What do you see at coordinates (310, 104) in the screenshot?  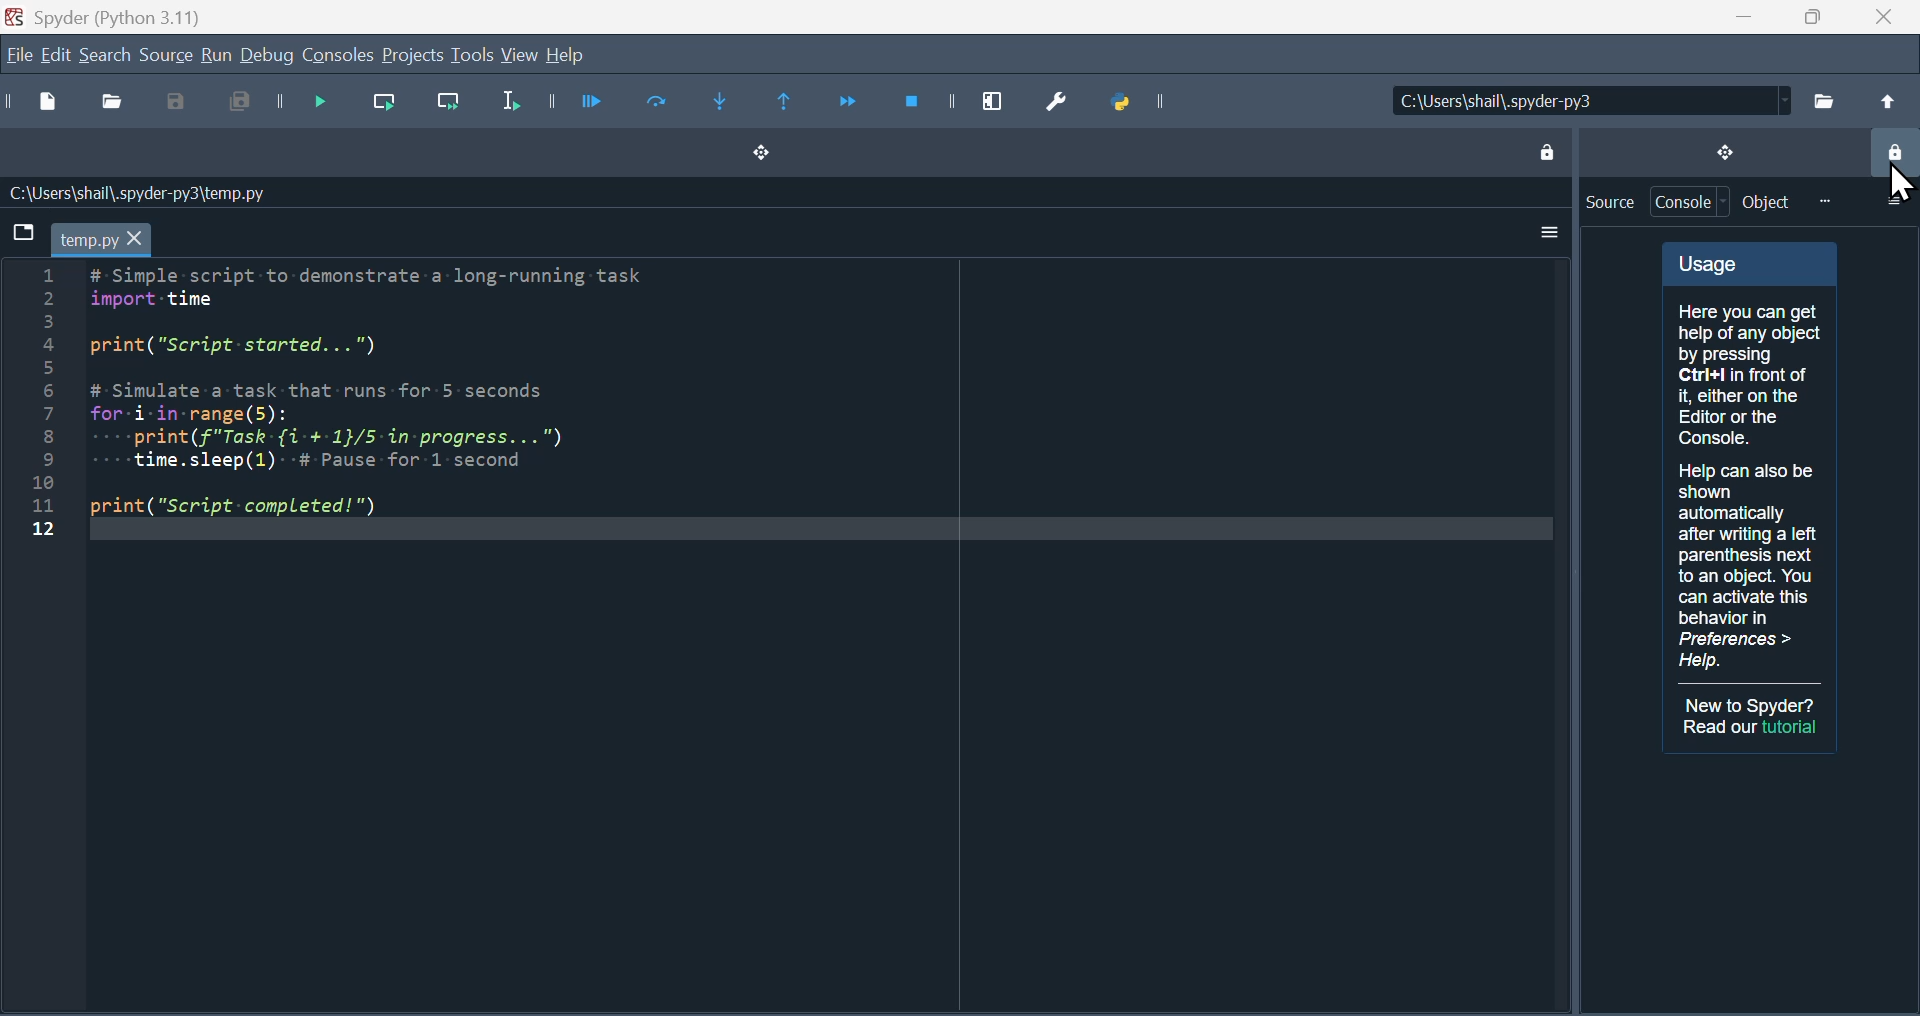 I see `Debug file` at bounding box center [310, 104].